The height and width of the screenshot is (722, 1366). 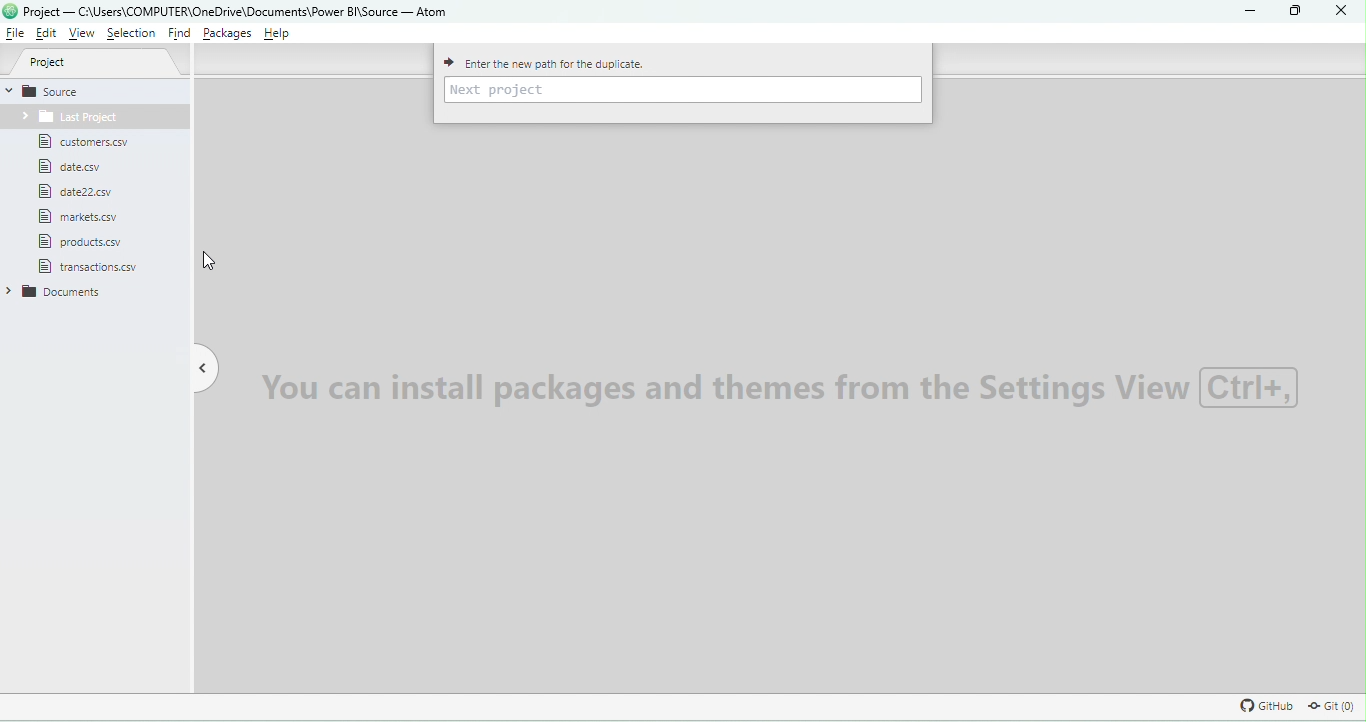 What do you see at coordinates (283, 35) in the screenshot?
I see `Help` at bounding box center [283, 35].